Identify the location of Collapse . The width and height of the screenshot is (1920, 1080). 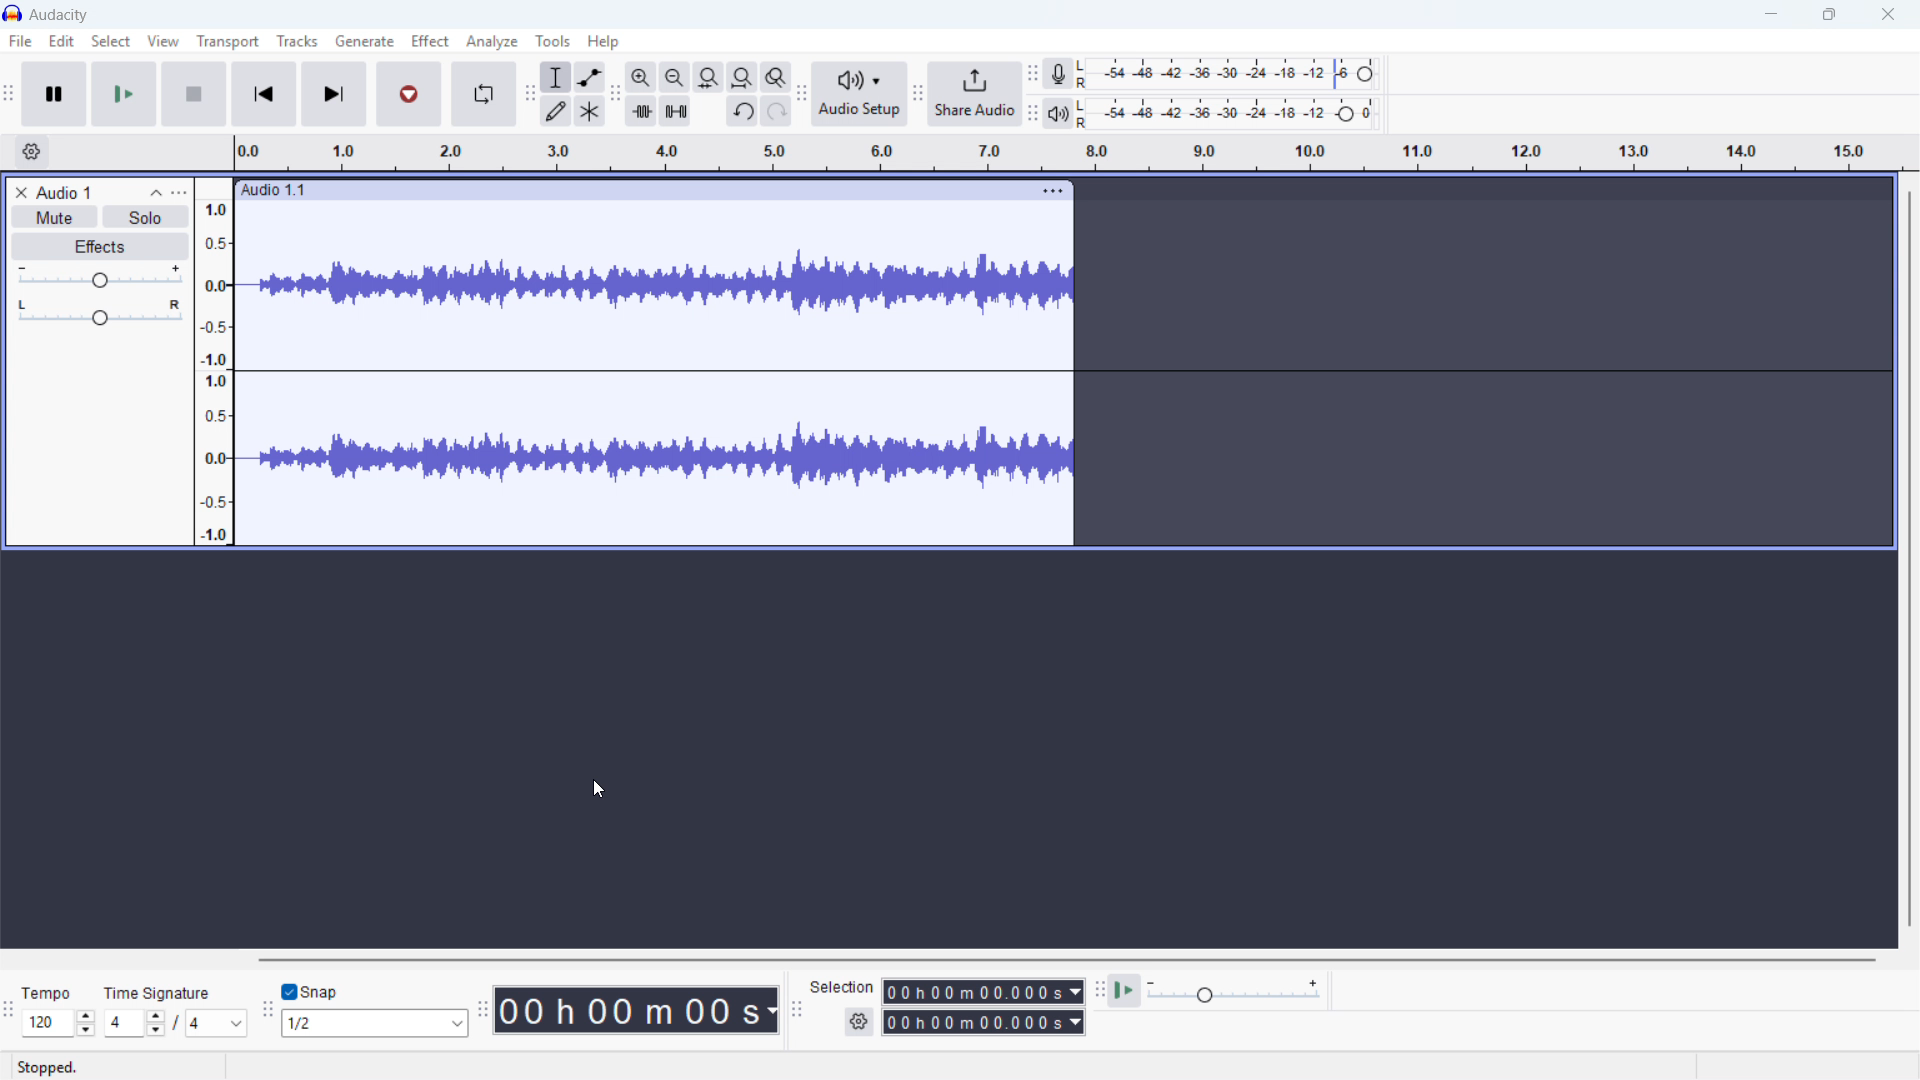
(156, 192).